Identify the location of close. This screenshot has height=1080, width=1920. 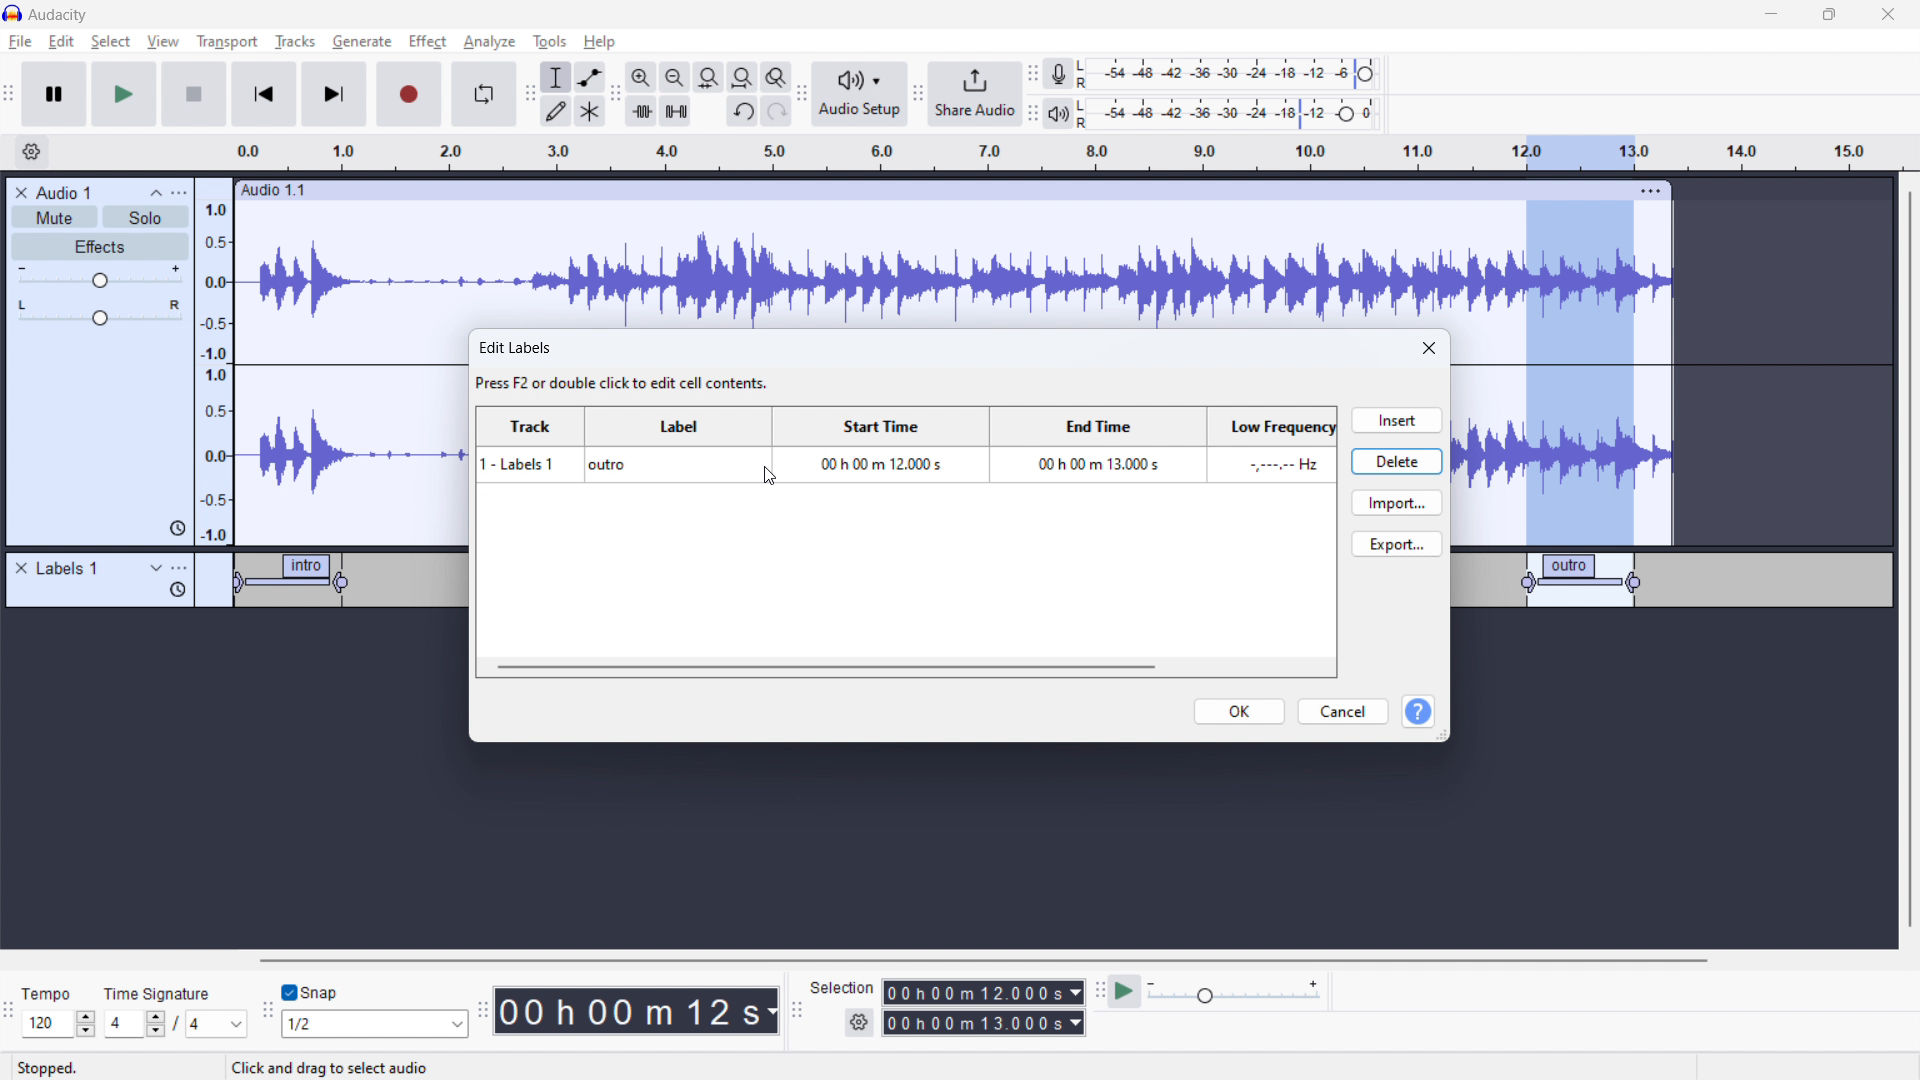
(1431, 349).